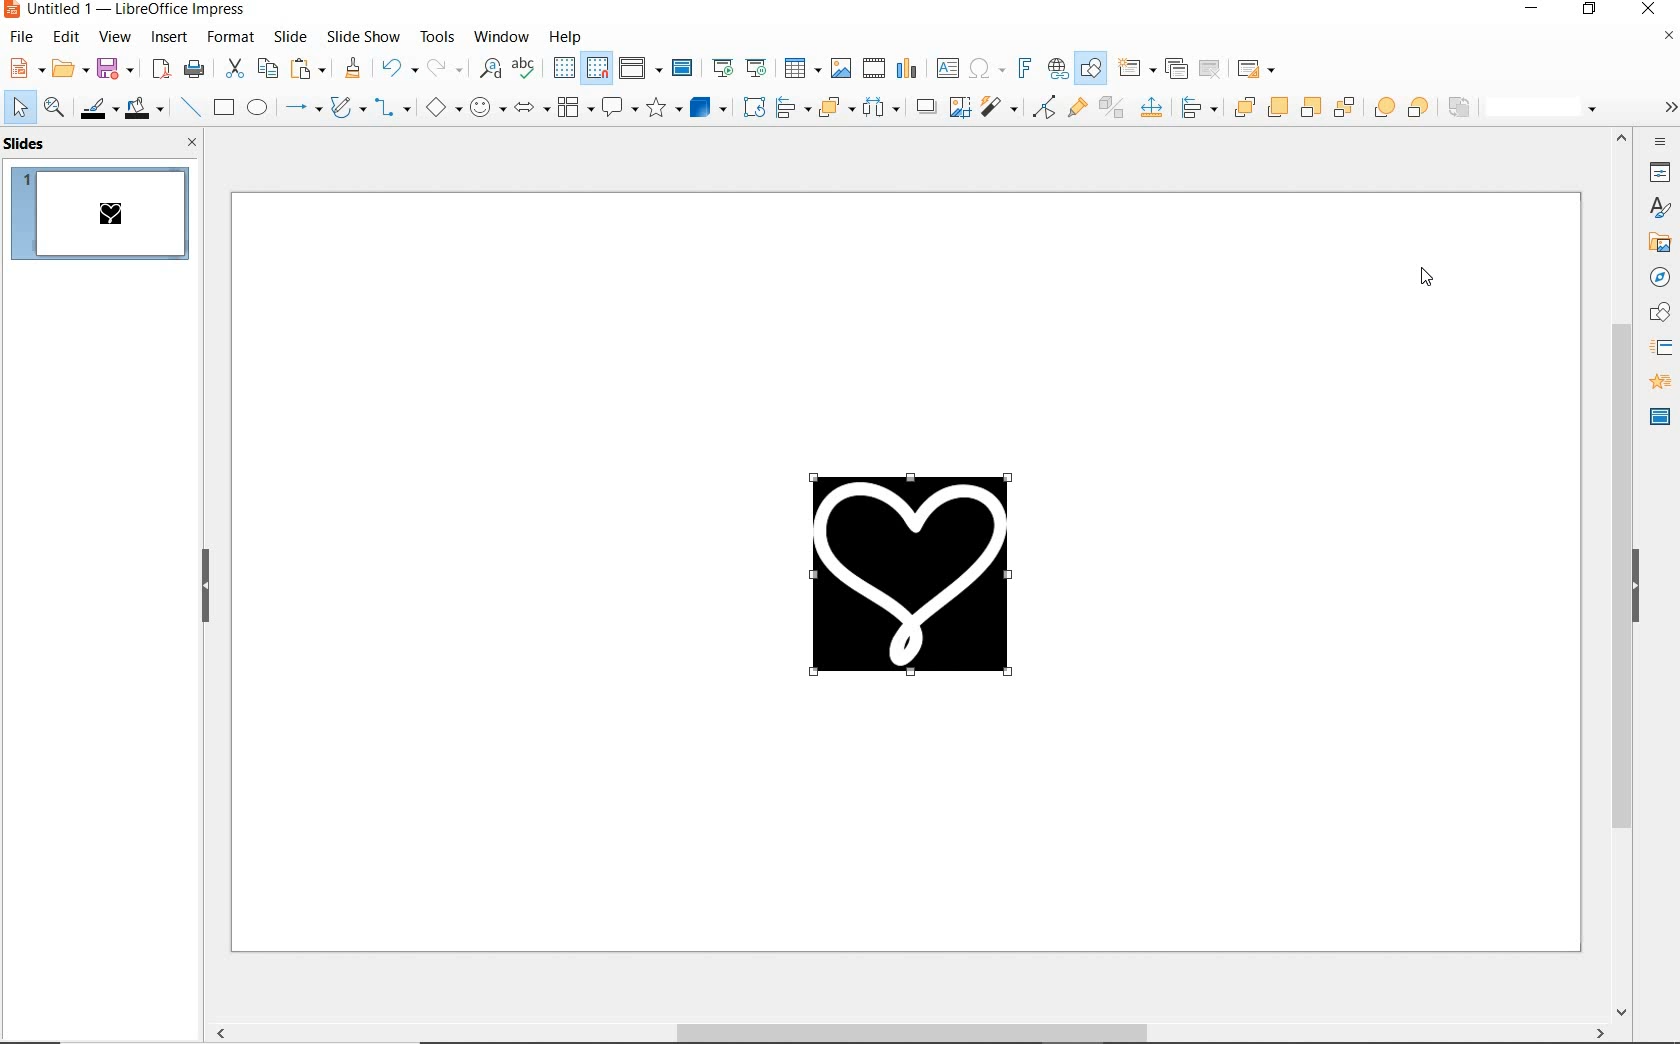 This screenshot has width=1680, height=1044. I want to click on insert chart, so click(907, 72).